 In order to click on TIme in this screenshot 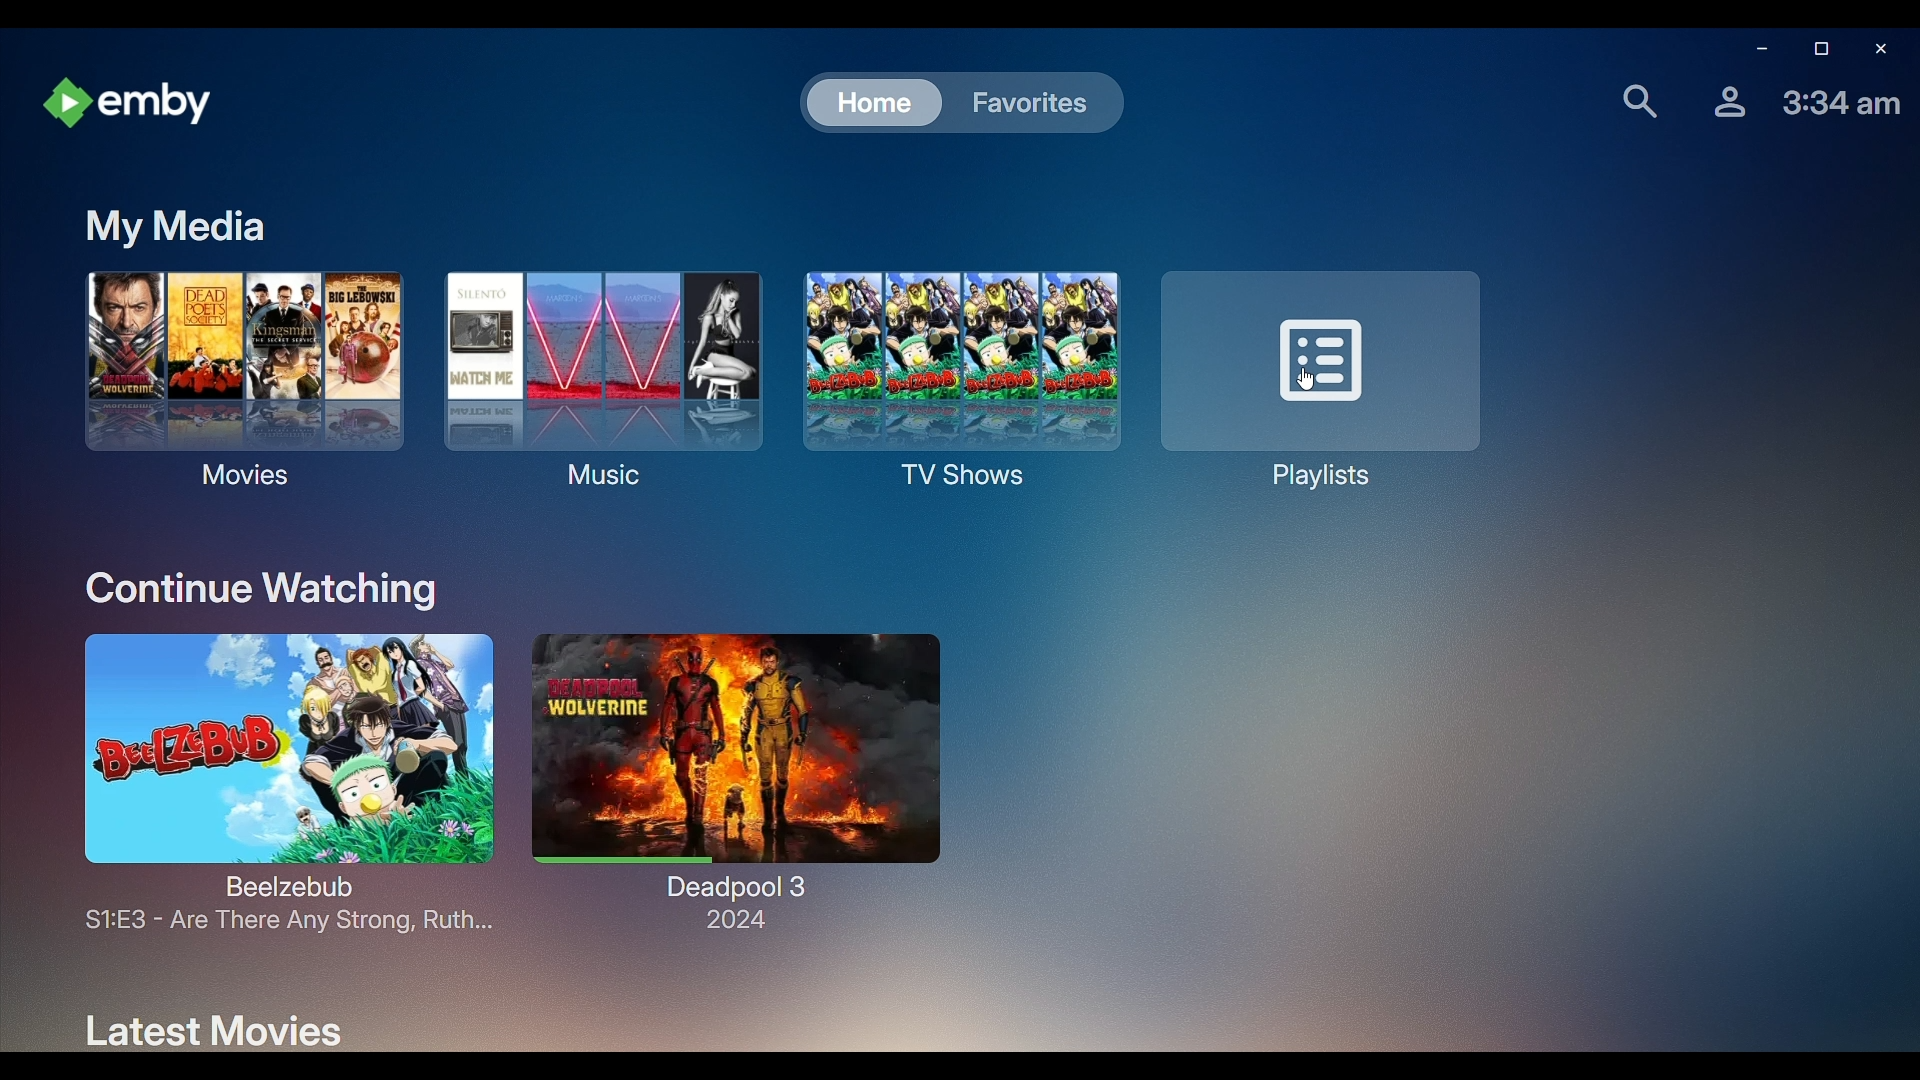, I will do `click(1844, 103)`.